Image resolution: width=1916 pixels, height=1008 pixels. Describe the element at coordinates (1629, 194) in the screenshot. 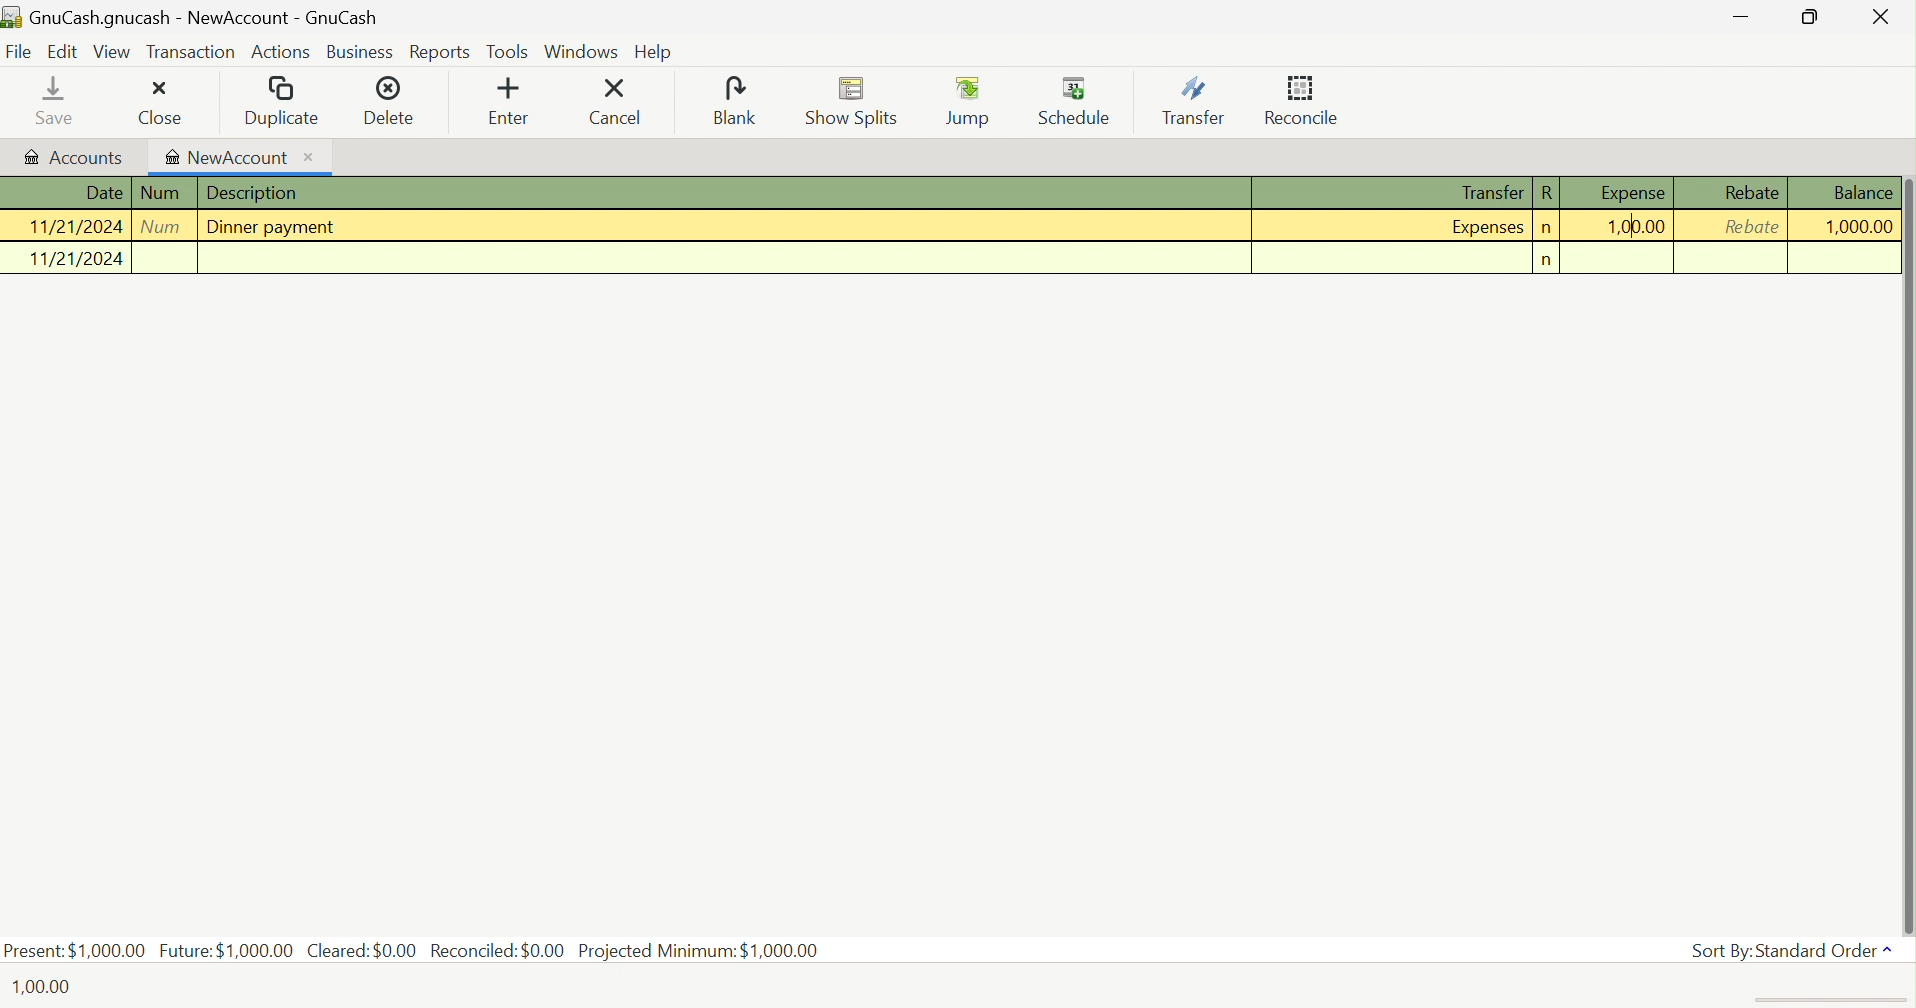

I see `Expense` at that location.